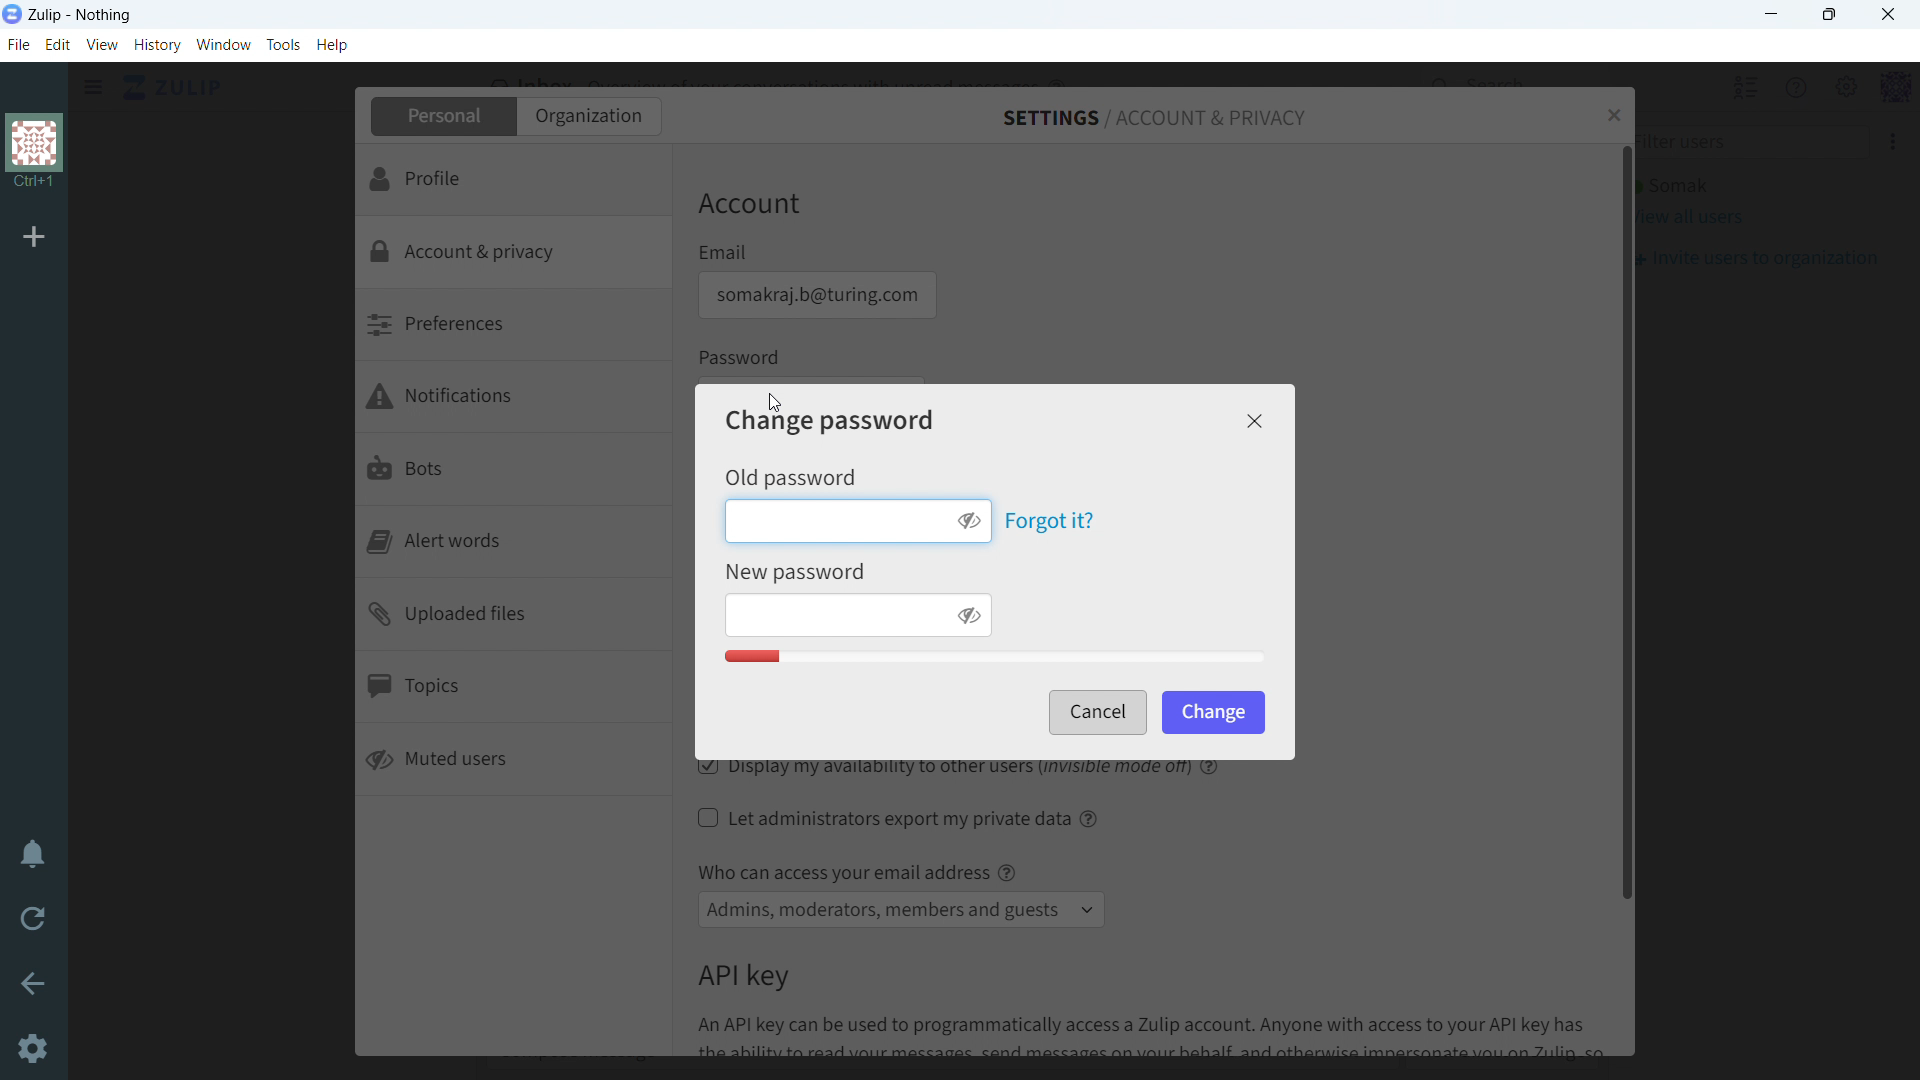  What do you see at coordinates (1828, 15) in the screenshot?
I see `maximize` at bounding box center [1828, 15].